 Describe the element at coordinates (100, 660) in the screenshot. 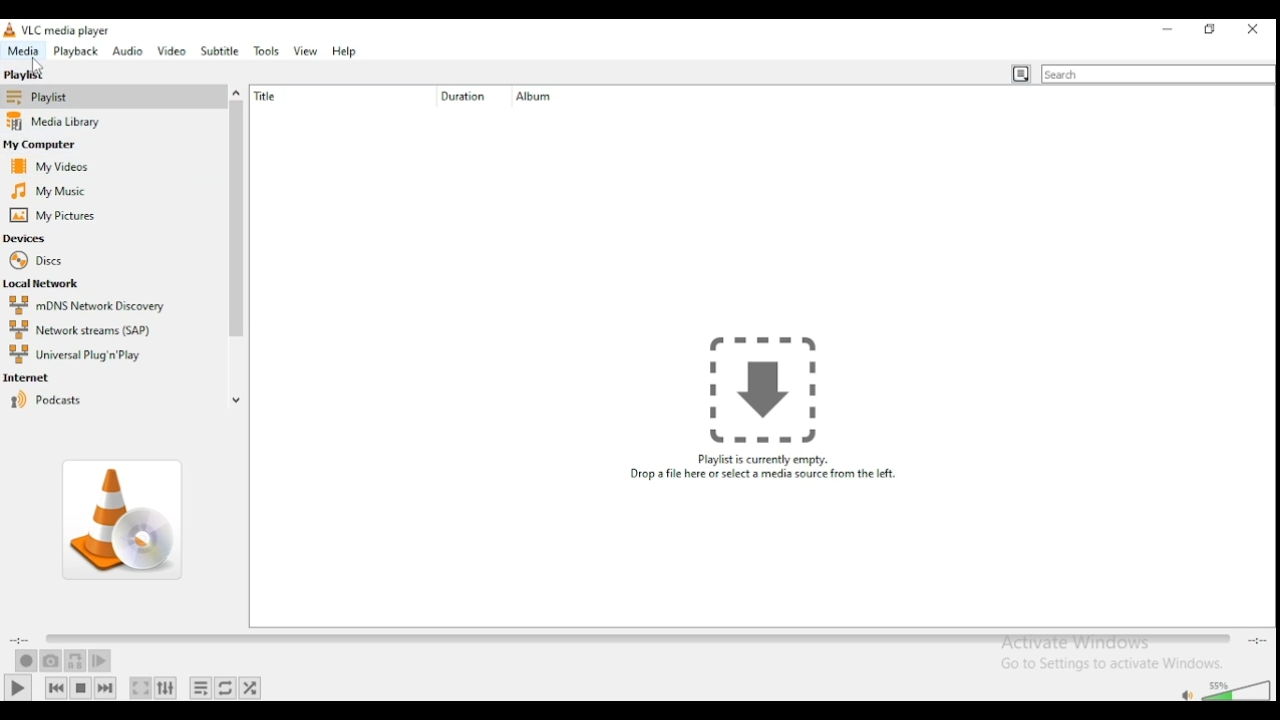

I see `frame by frame` at that location.